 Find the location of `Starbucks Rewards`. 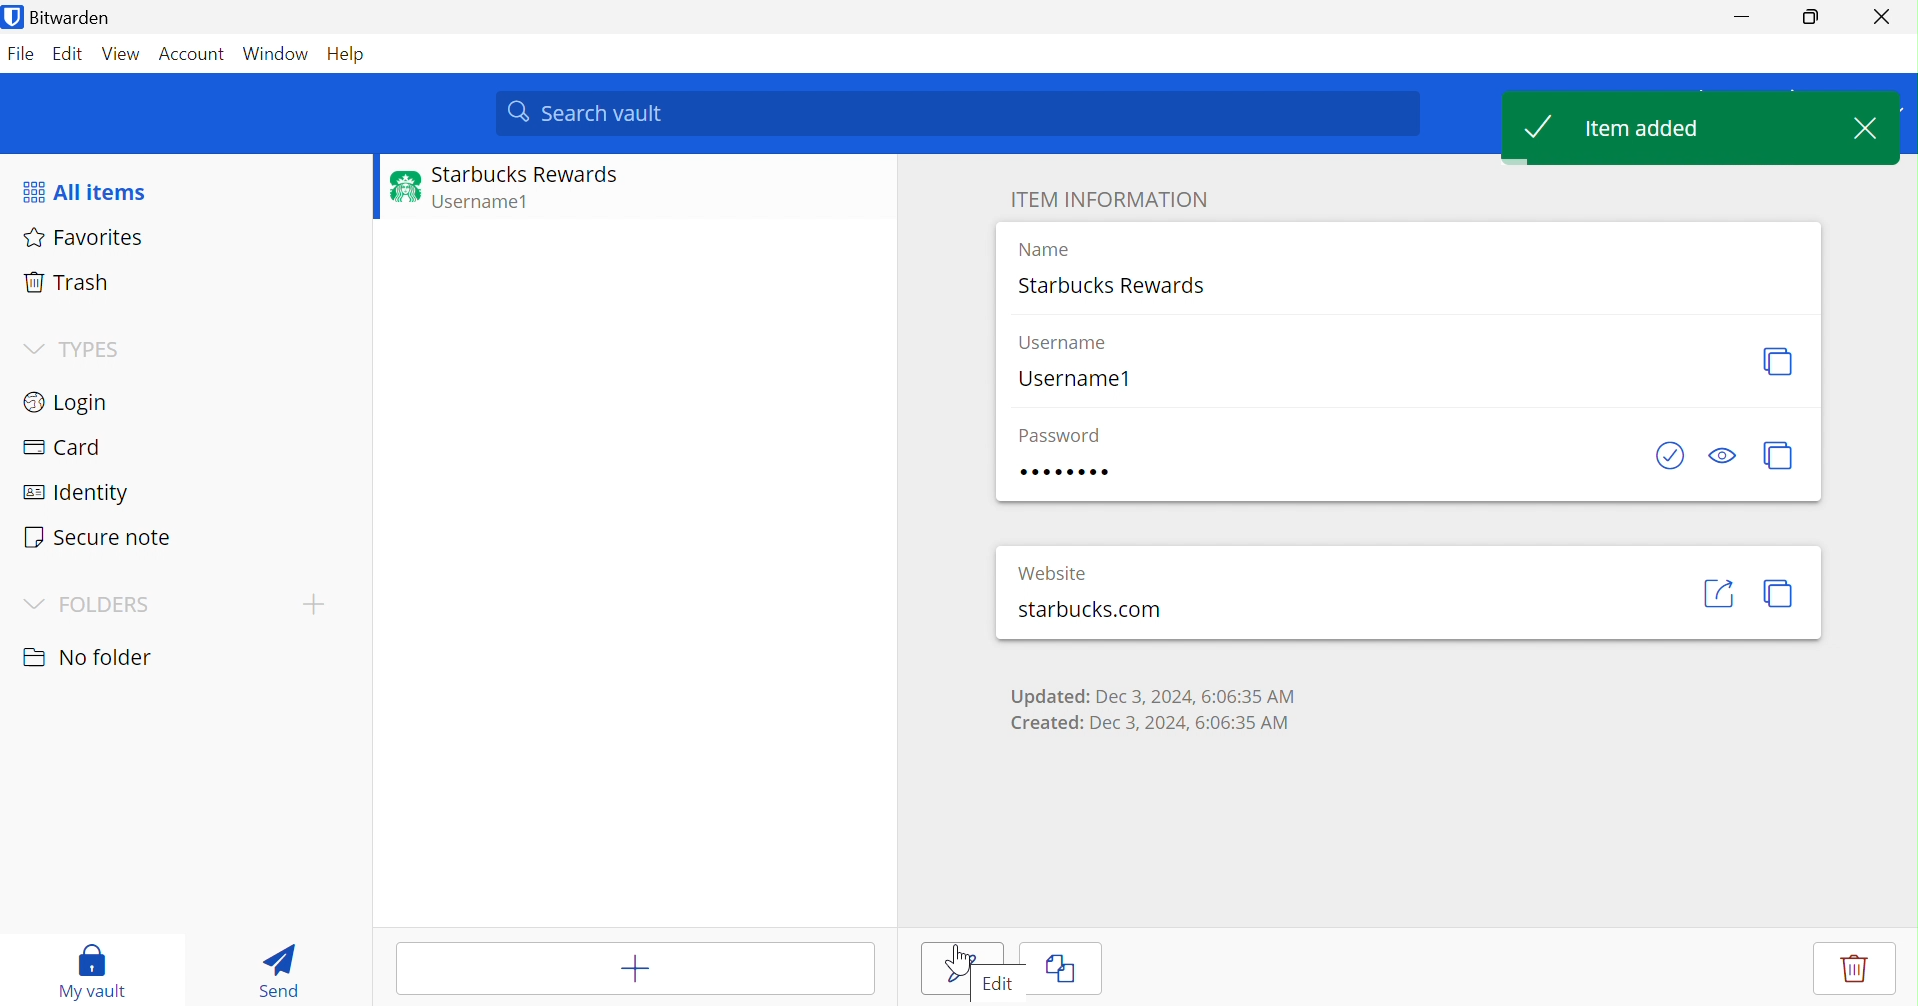

Starbucks Rewards is located at coordinates (1117, 286).